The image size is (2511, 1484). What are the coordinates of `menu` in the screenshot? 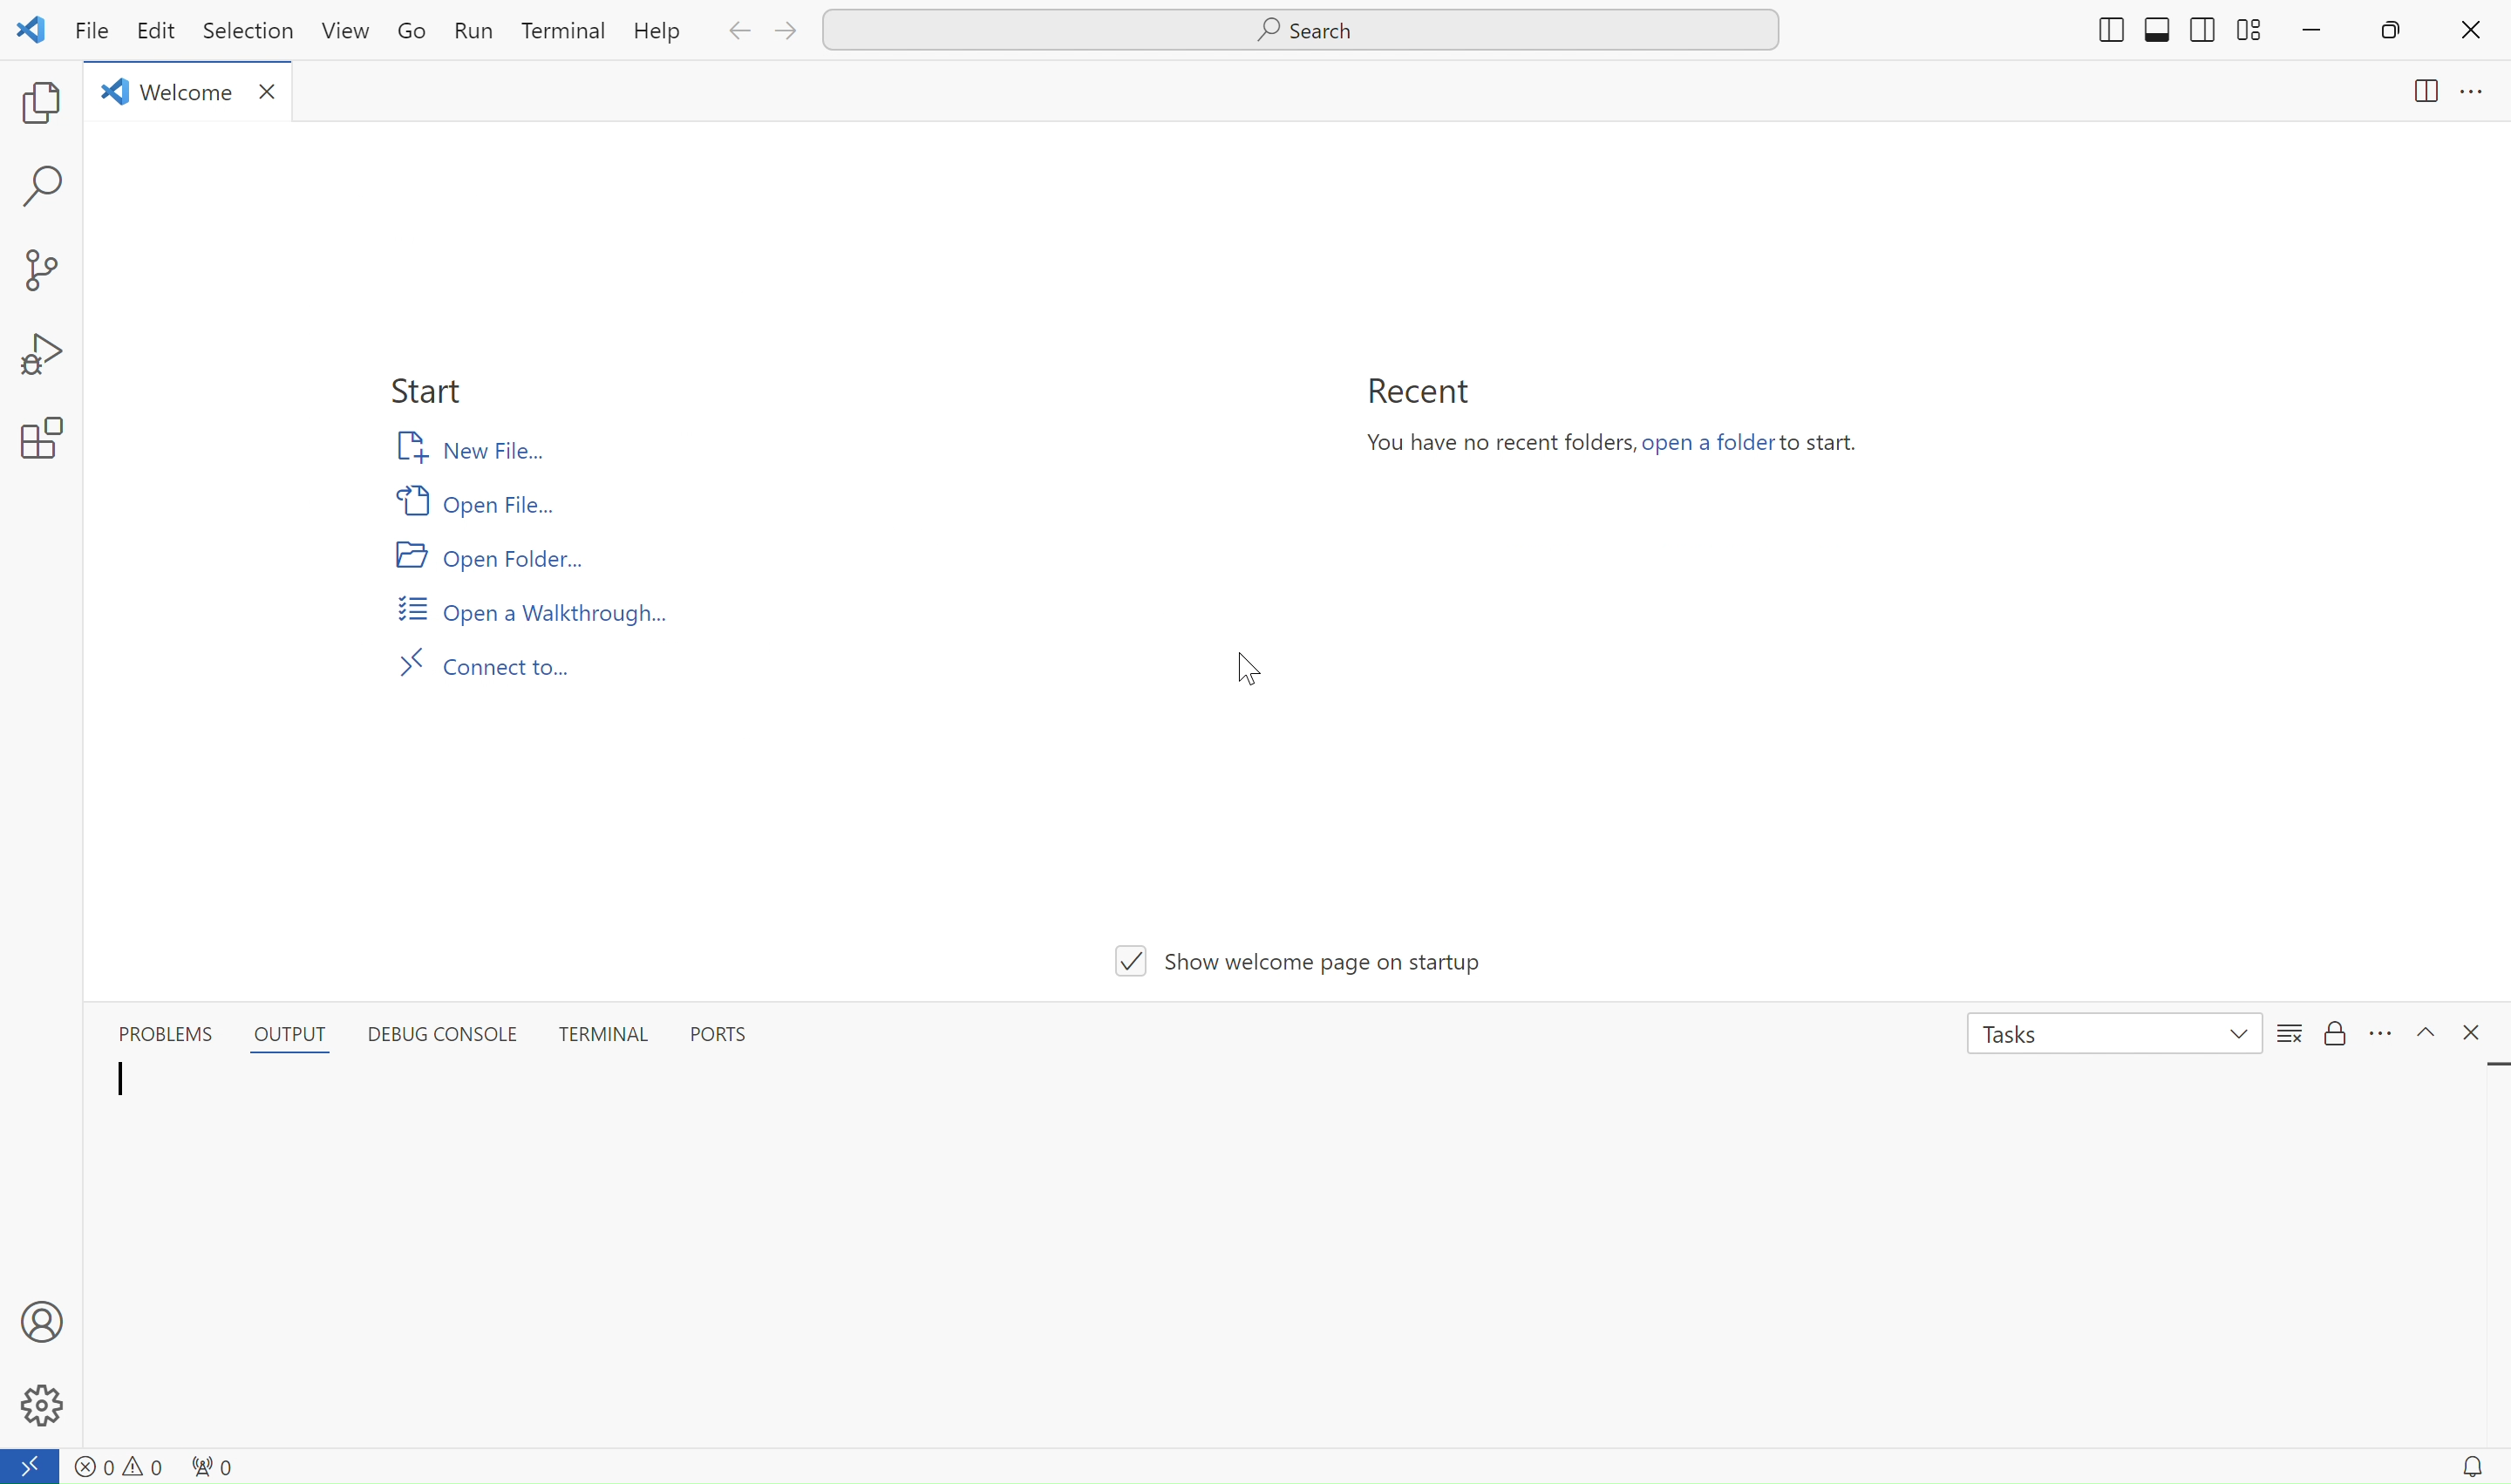 It's located at (2386, 1035).